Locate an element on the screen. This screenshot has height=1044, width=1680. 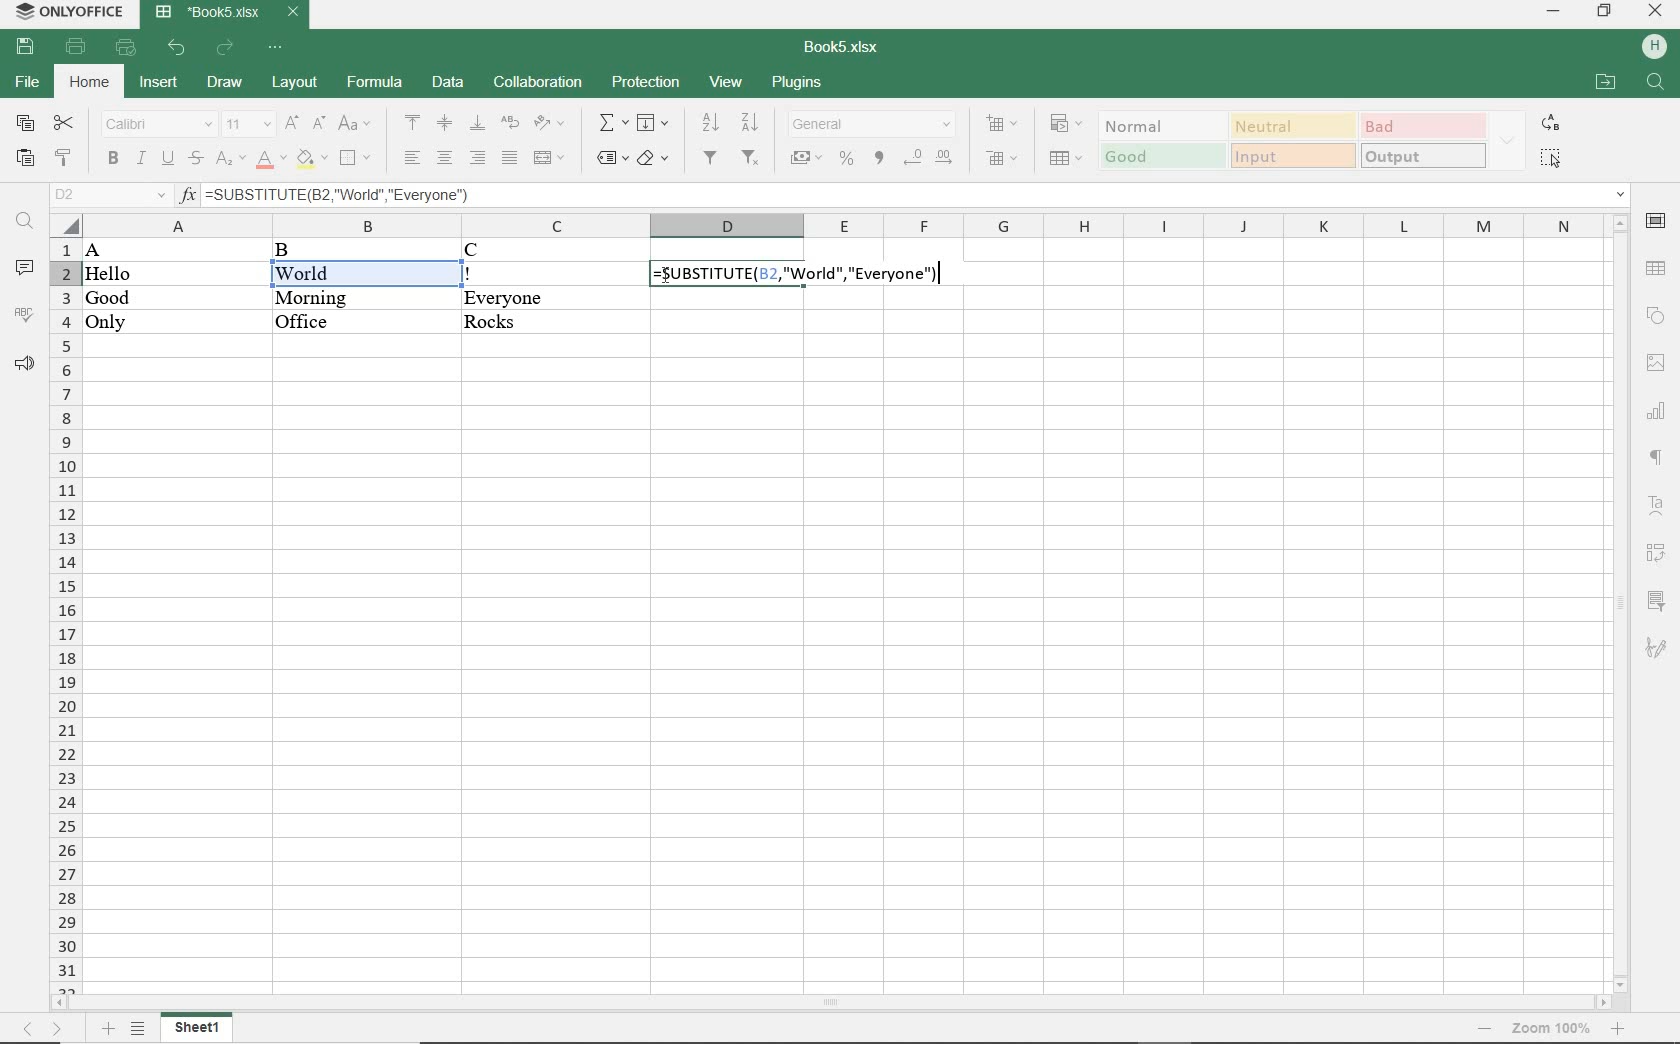
Good is located at coordinates (108, 298).